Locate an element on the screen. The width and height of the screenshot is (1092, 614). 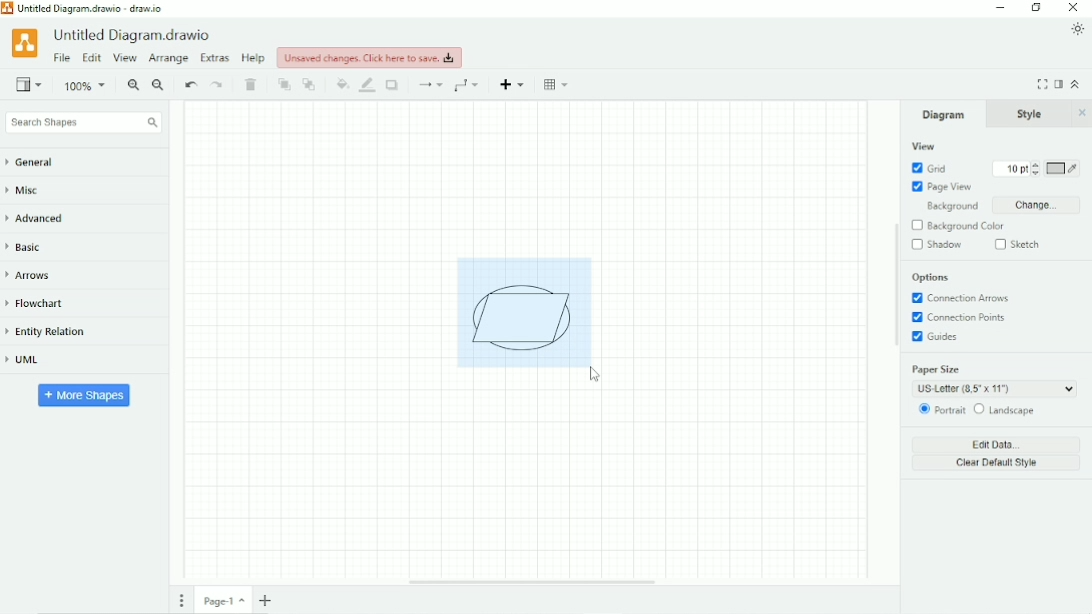
Shapes selected is located at coordinates (524, 311).